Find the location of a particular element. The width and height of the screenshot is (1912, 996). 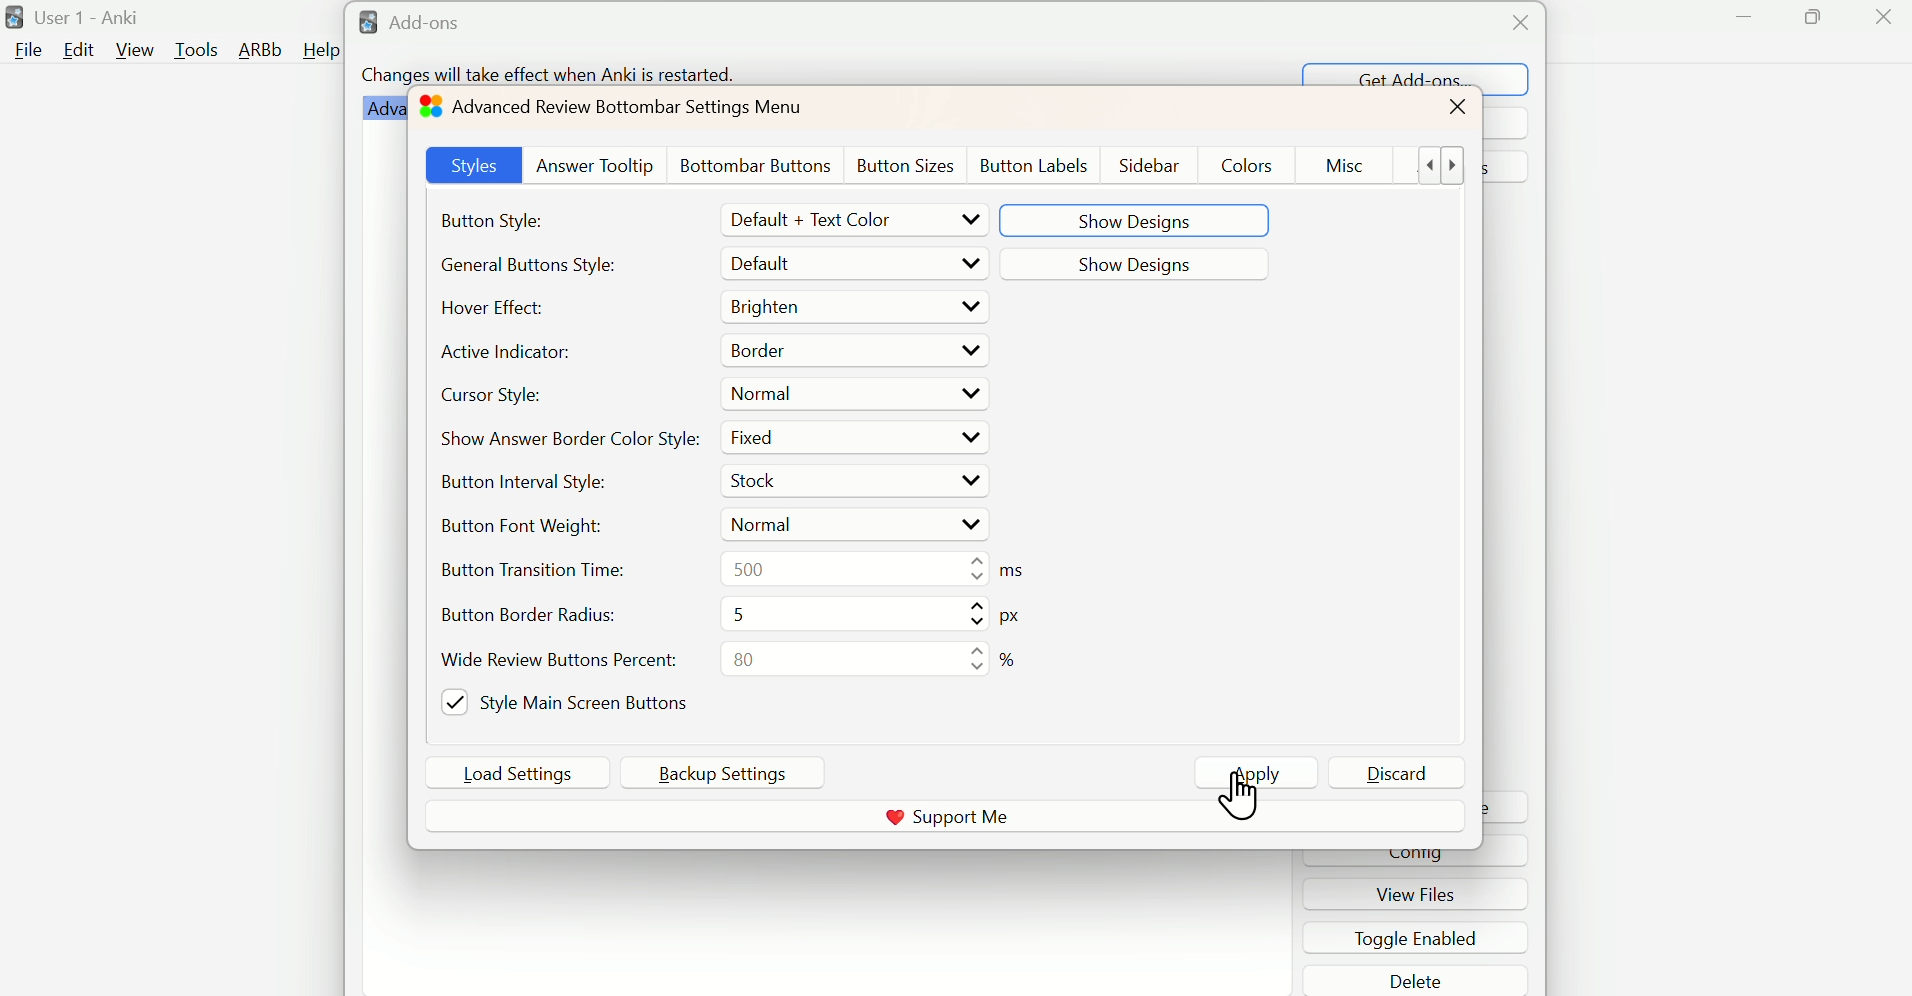

ARBb is located at coordinates (262, 50).